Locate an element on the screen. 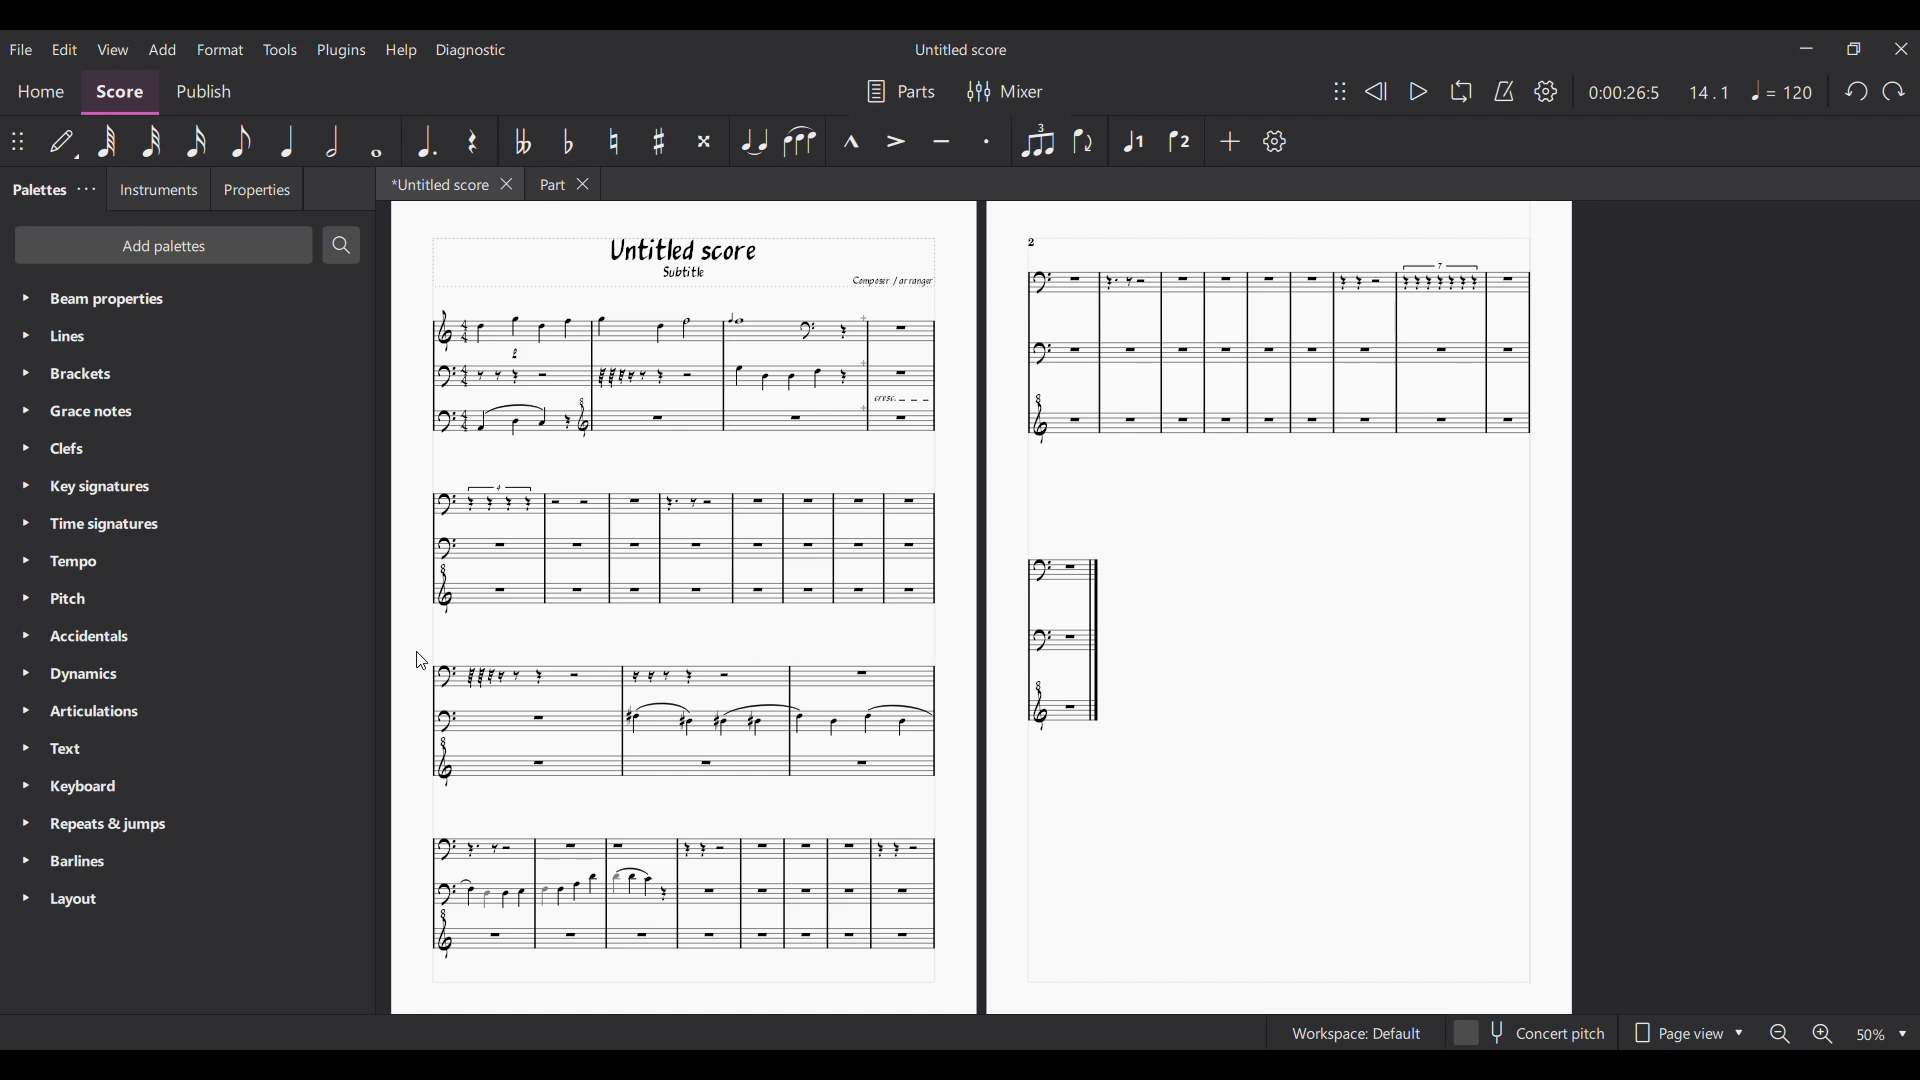 This screenshot has width=1920, height=1080. > Layout is located at coordinates (86, 899).